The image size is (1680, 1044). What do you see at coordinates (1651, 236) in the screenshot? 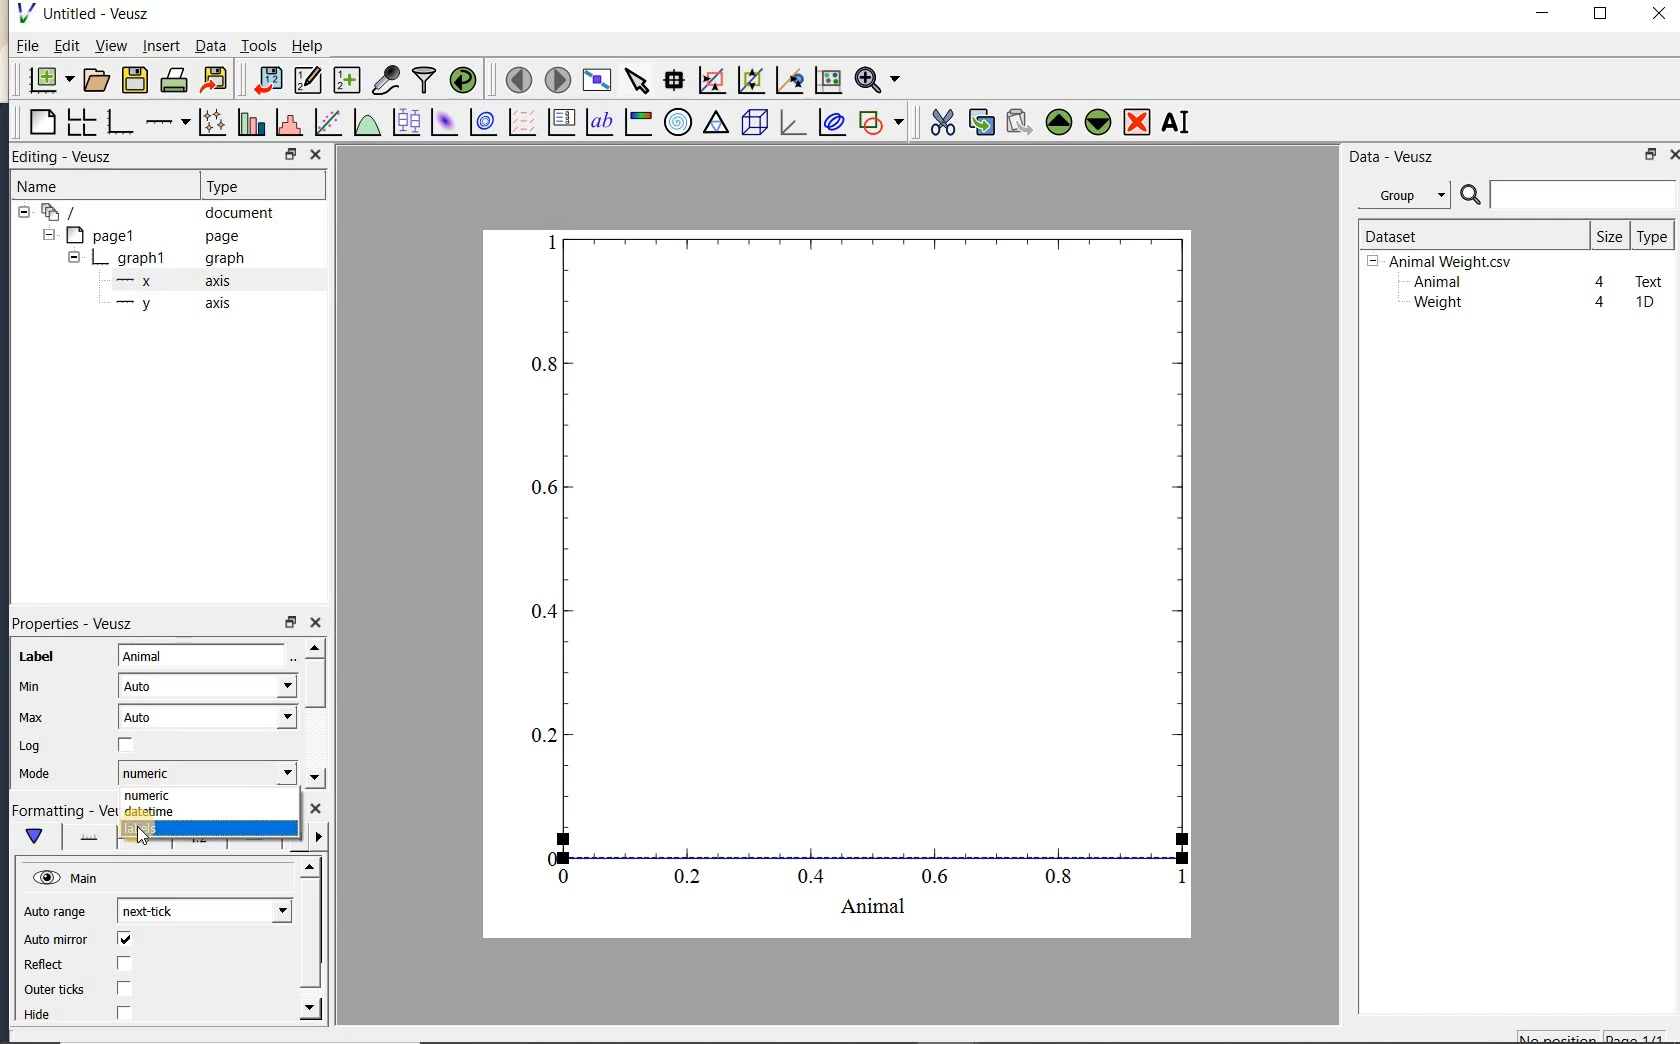
I see `type` at bounding box center [1651, 236].